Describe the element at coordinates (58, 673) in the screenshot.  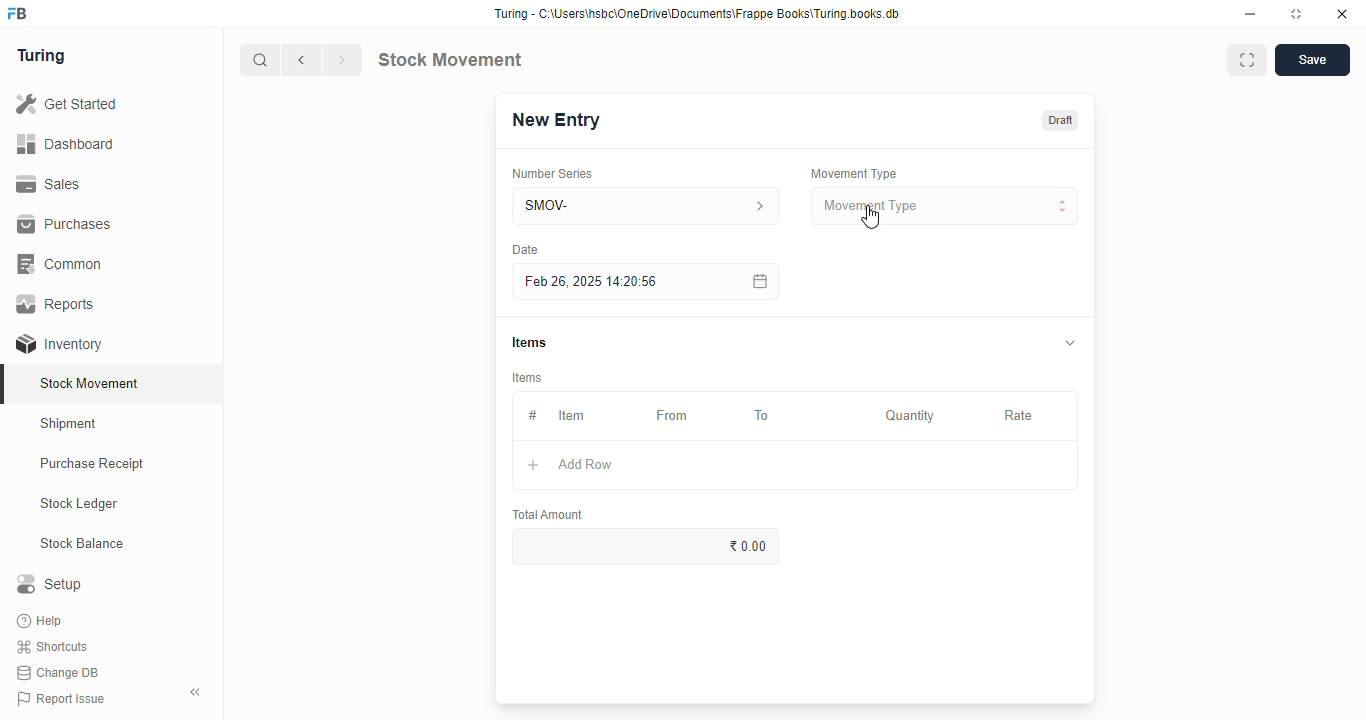
I see `change DB` at that location.